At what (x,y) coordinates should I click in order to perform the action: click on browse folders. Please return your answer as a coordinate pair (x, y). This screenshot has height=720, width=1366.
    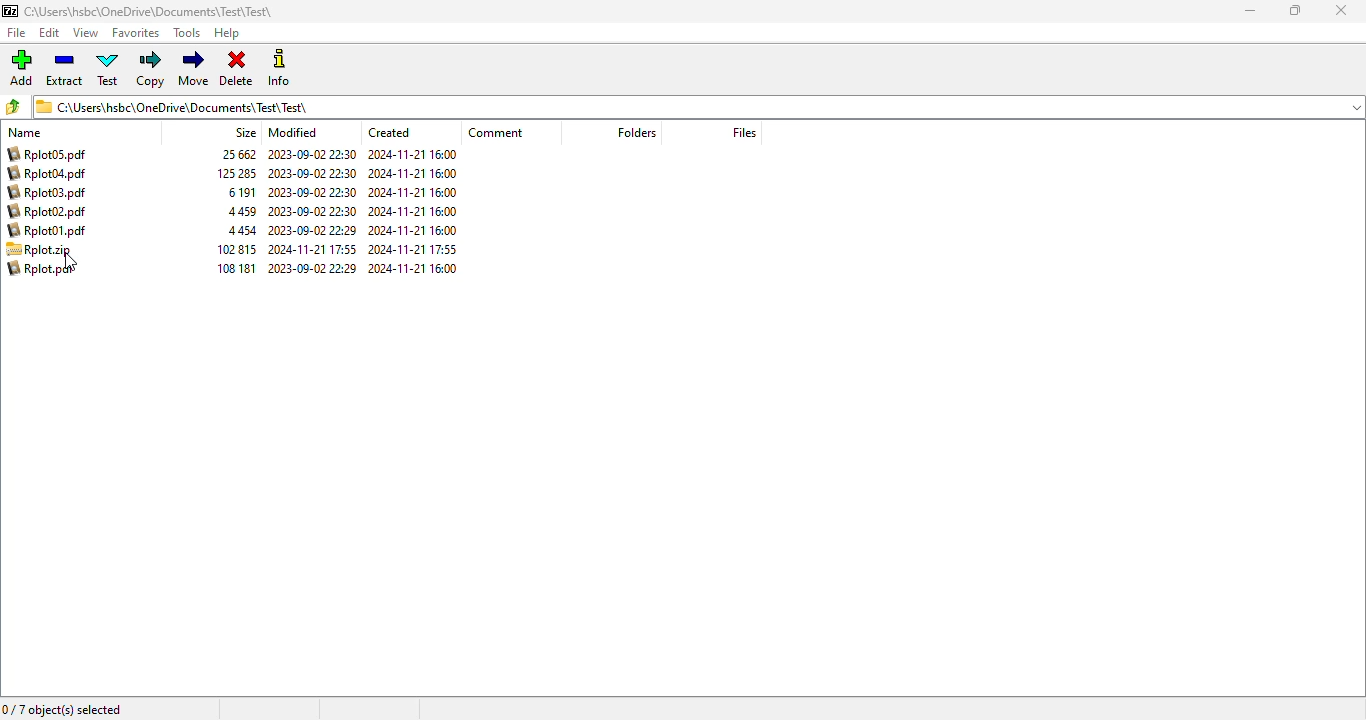
    Looking at the image, I should click on (12, 106).